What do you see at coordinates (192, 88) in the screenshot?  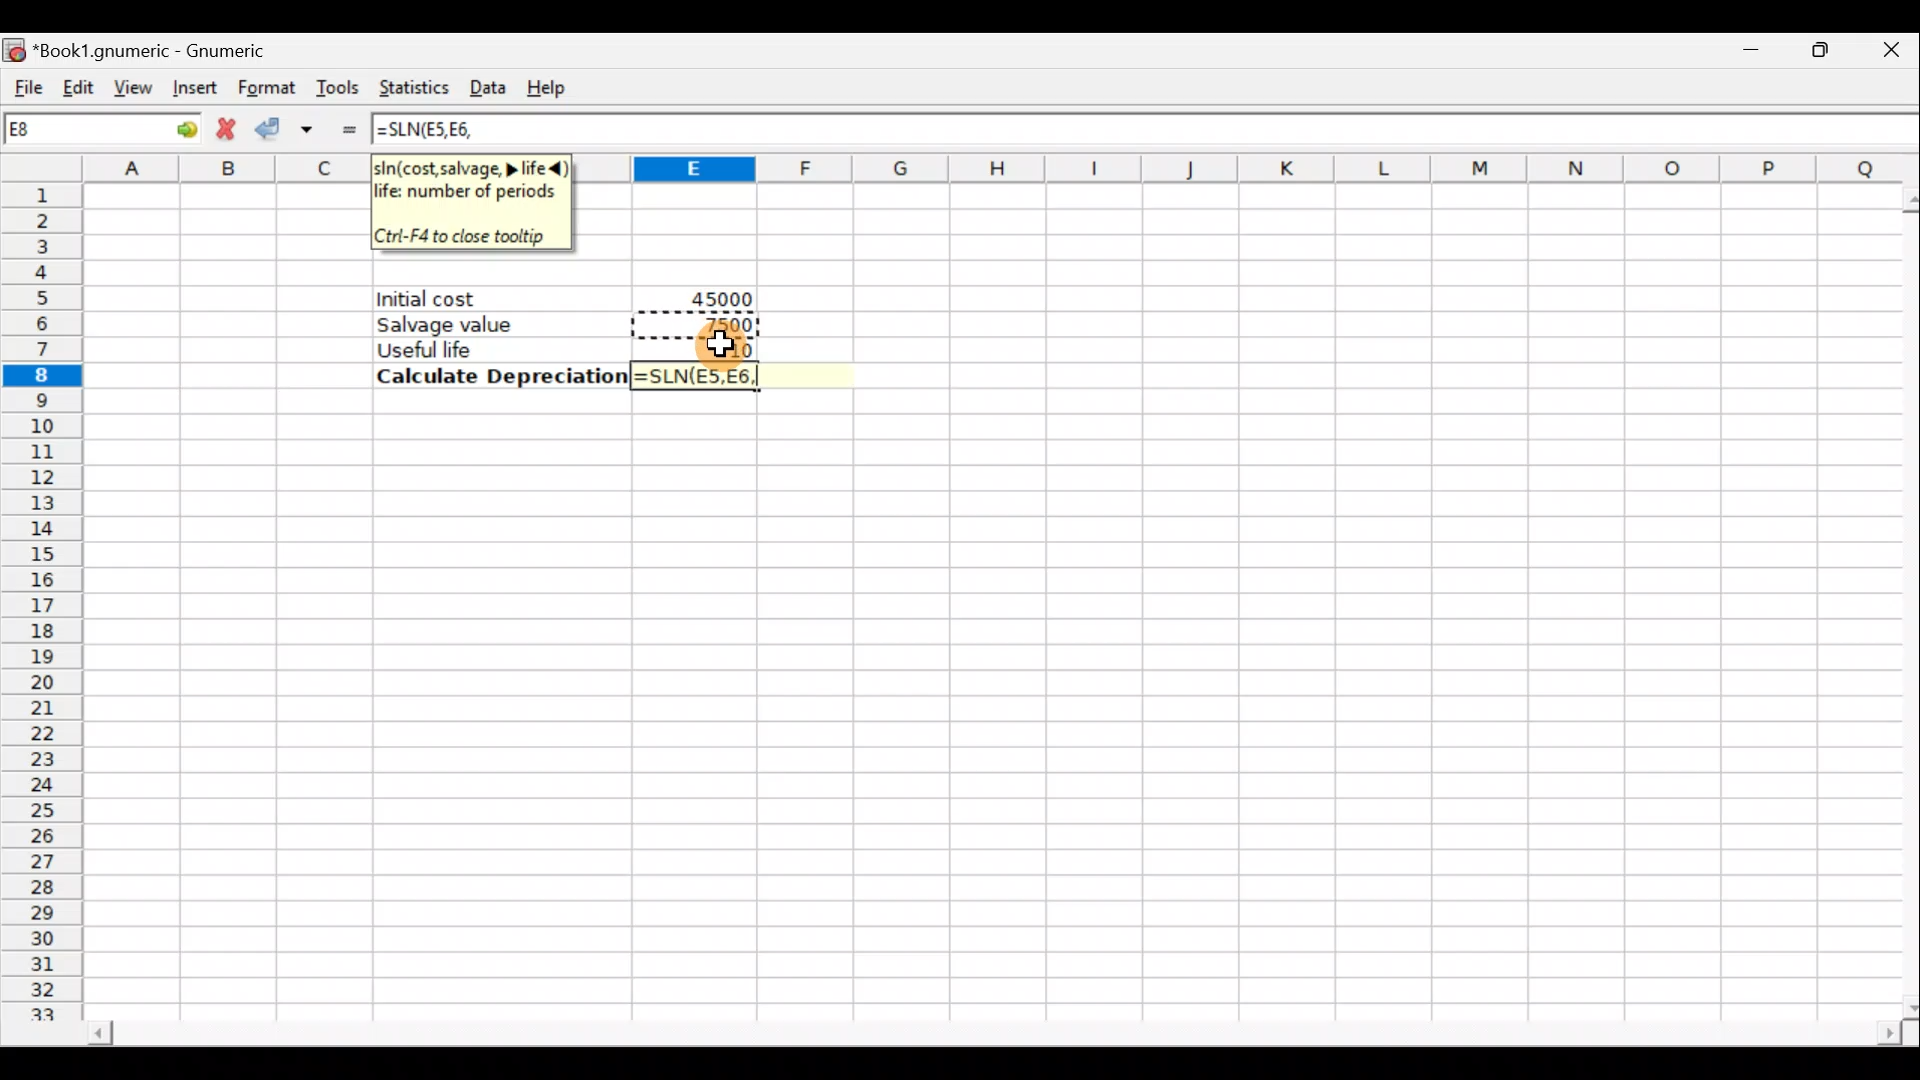 I see `Insert` at bounding box center [192, 88].